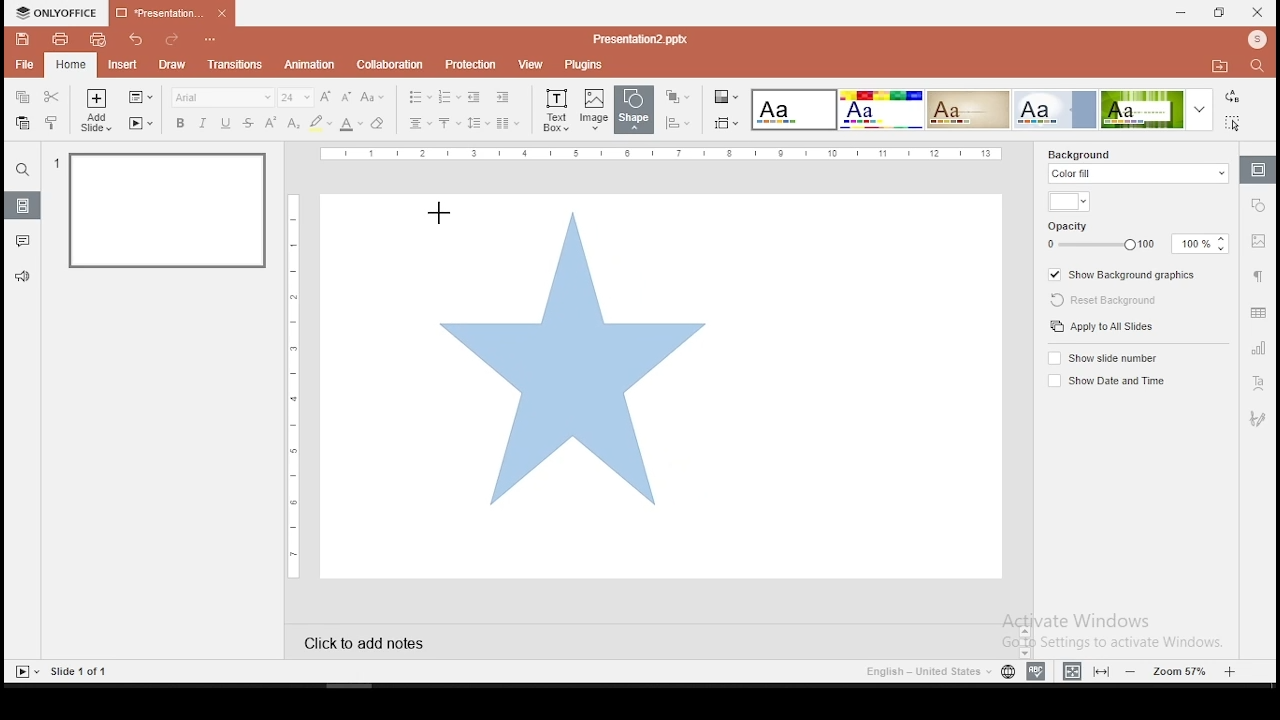 This screenshot has height=720, width=1280. I want to click on collaboration, so click(389, 64).